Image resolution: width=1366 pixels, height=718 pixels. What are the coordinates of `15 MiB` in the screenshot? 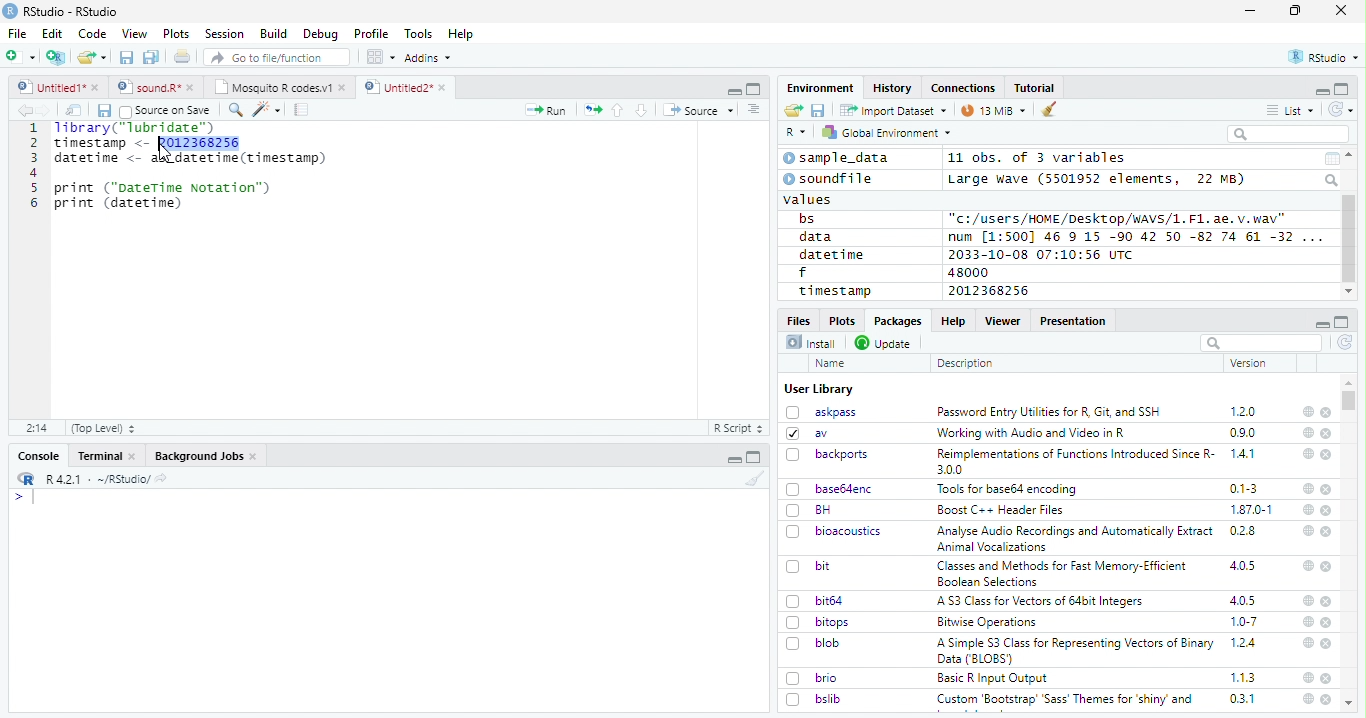 It's located at (994, 110).